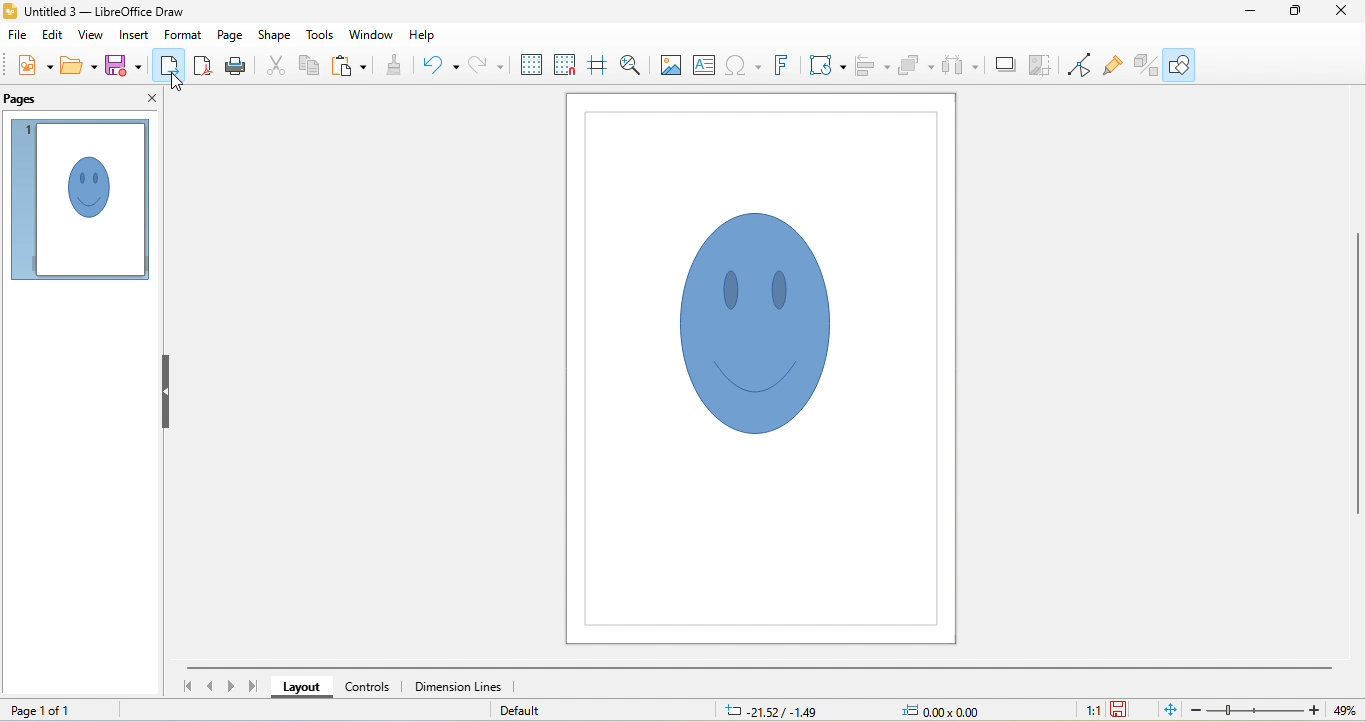 Image resolution: width=1366 pixels, height=722 pixels. What do you see at coordinates (175, 82) in the screenshot?
I see `cursor movement` at bounding box center [175, 82].